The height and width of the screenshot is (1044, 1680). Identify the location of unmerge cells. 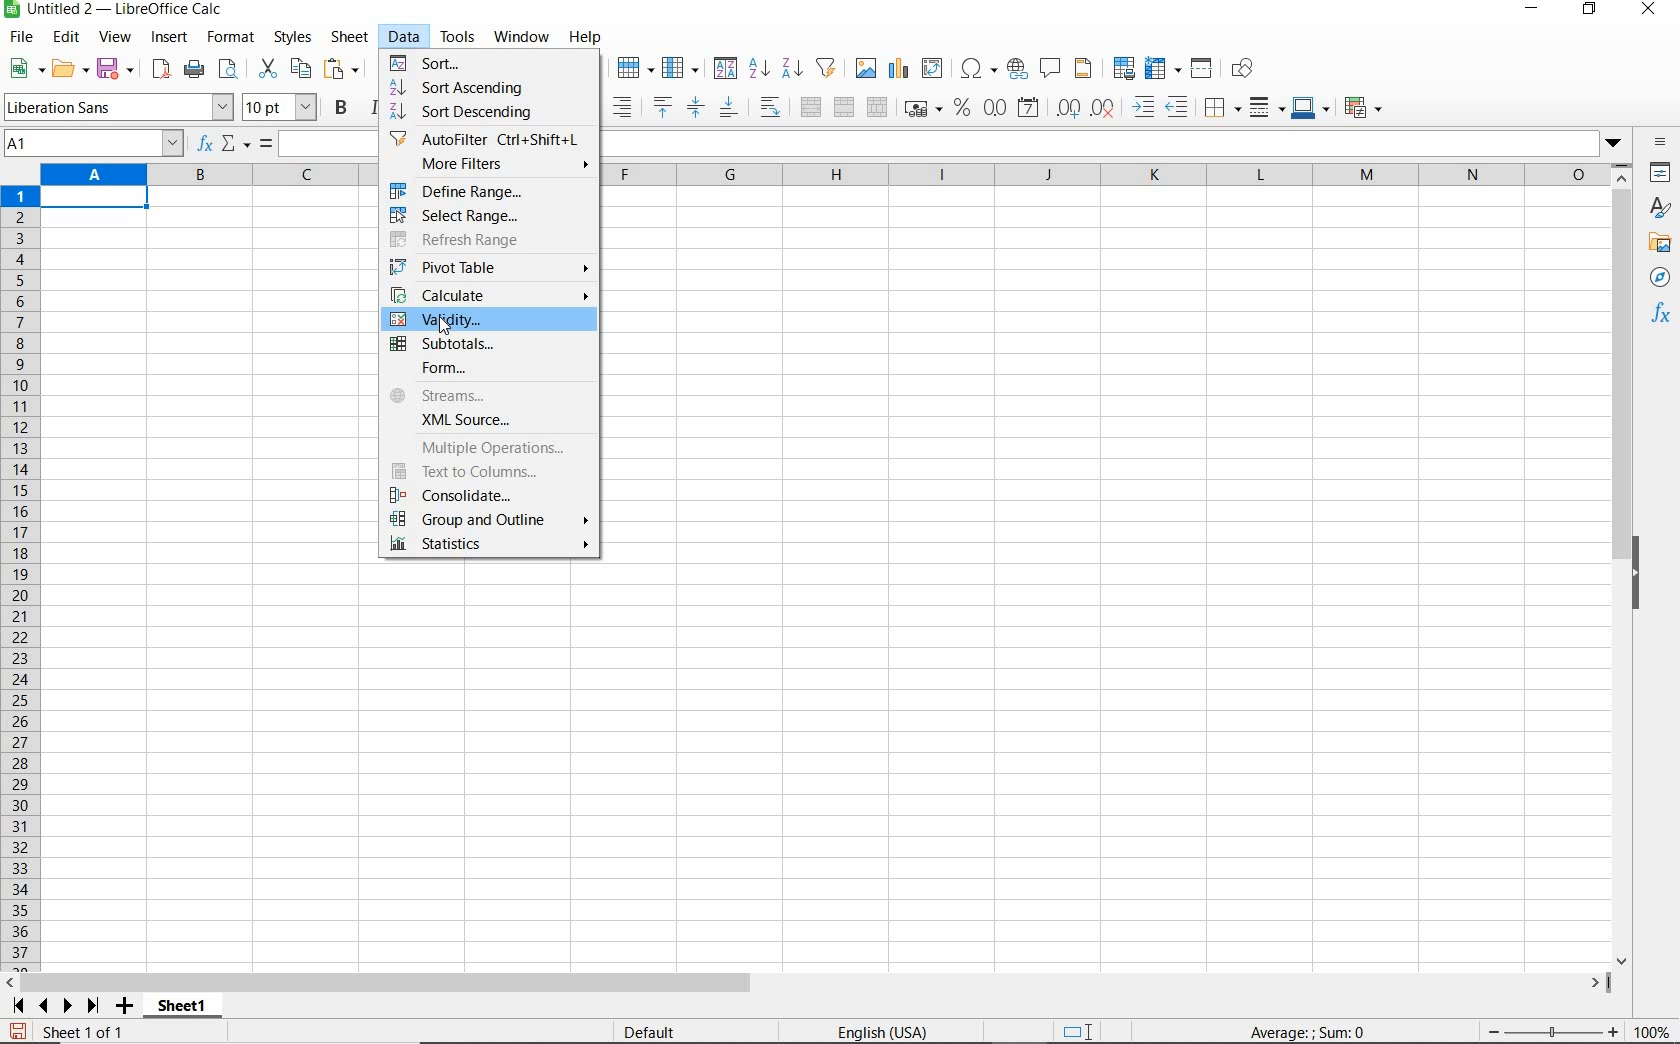
(877, 107).